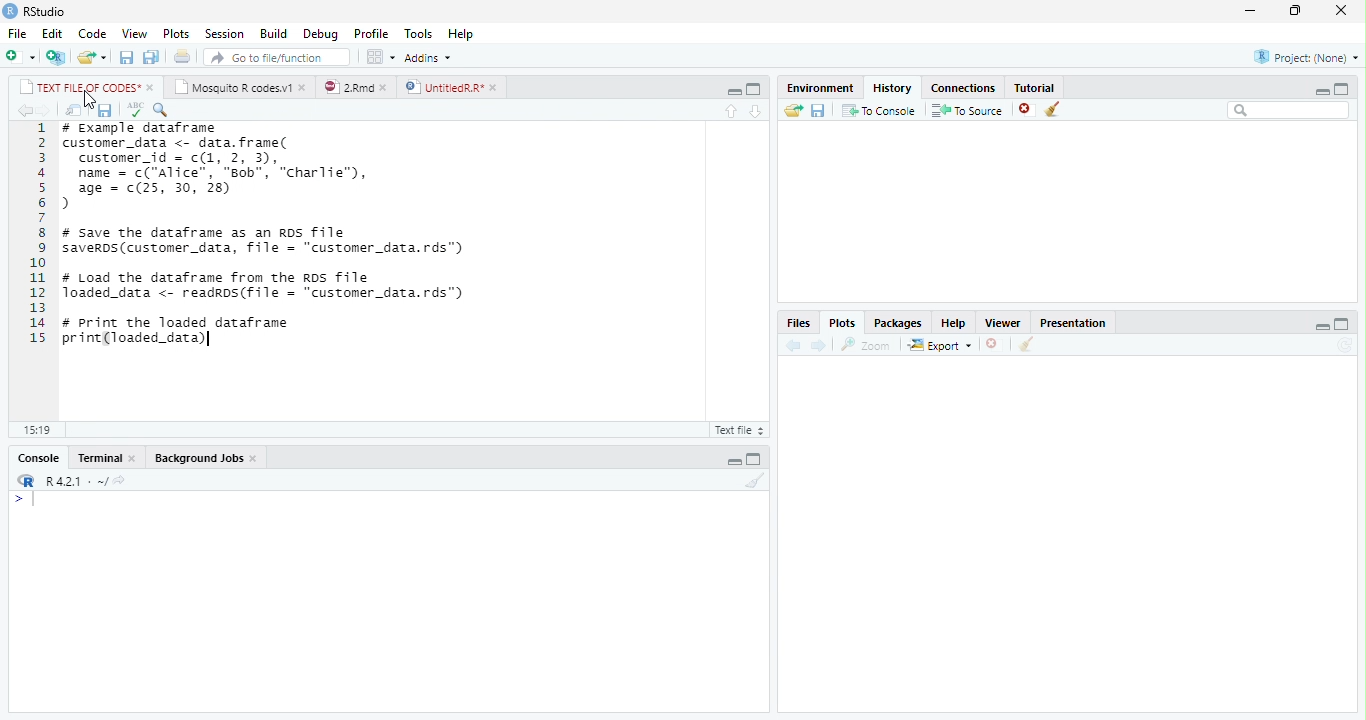  Describe the element at coordinates (1295, 11) in the screenshot. I see `restore` at that location.